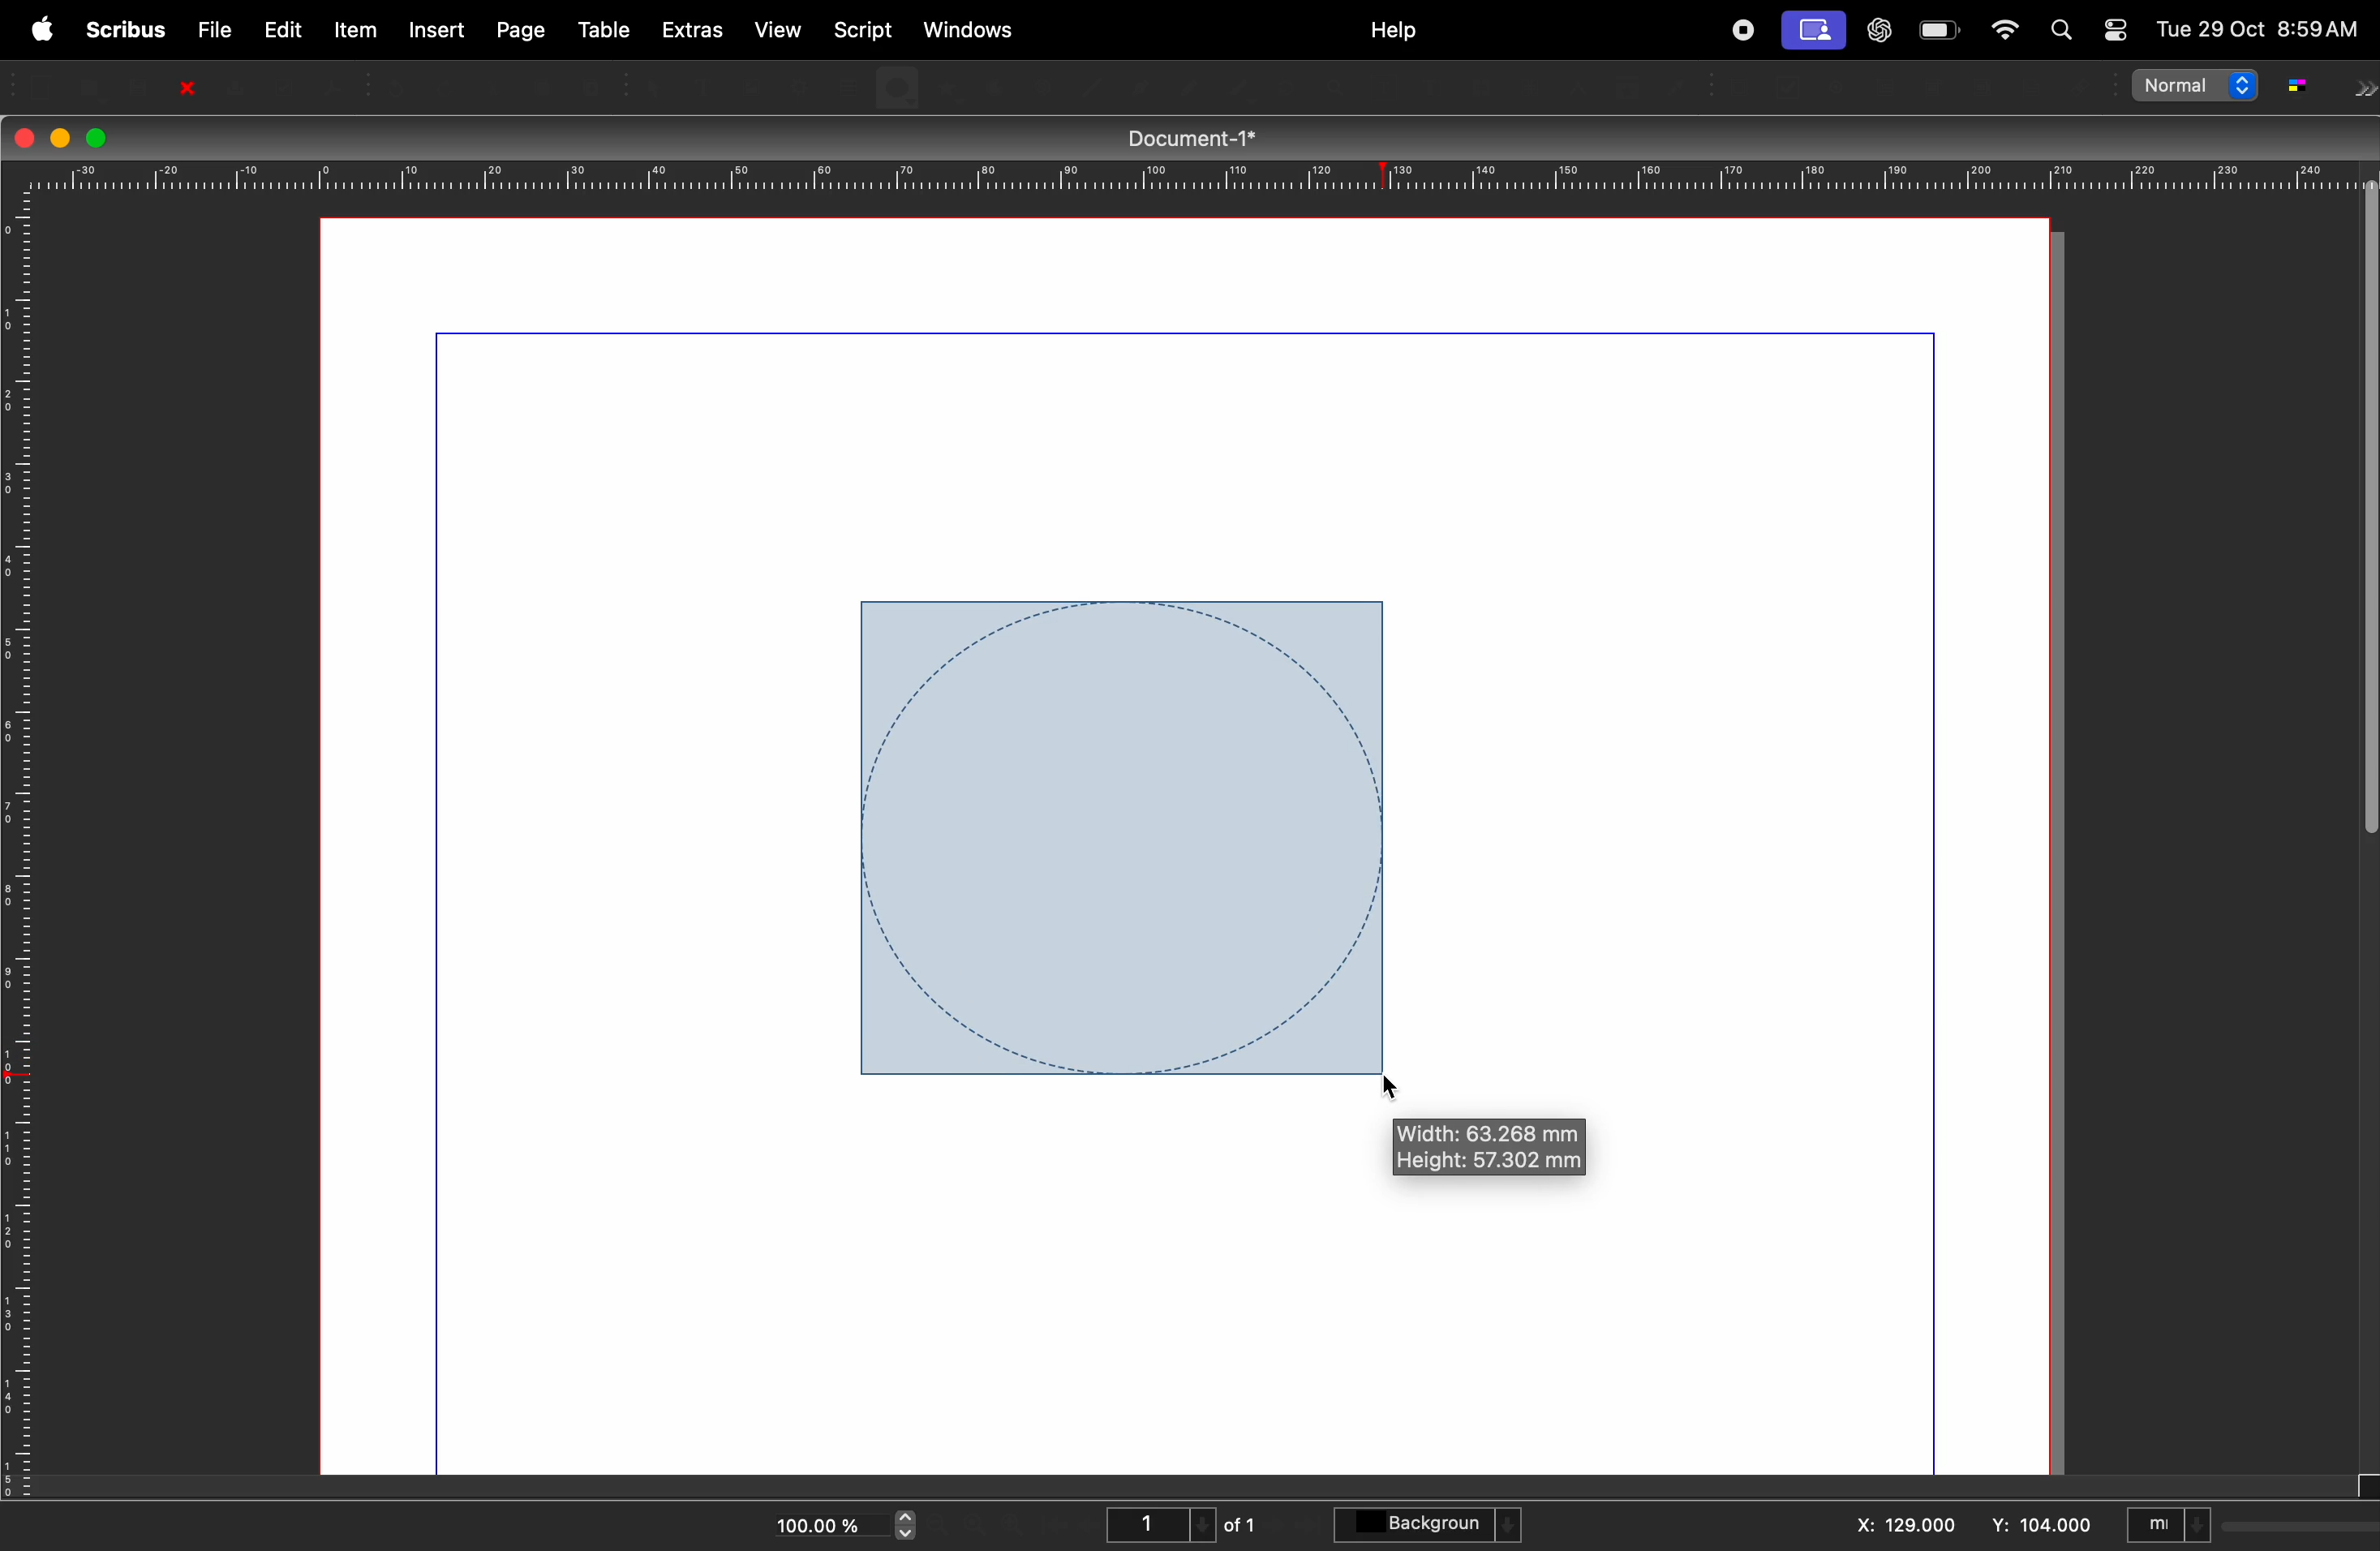 The height and width of the screenshot is (1551, 2380). I want to click on insert, so click(436, 29).